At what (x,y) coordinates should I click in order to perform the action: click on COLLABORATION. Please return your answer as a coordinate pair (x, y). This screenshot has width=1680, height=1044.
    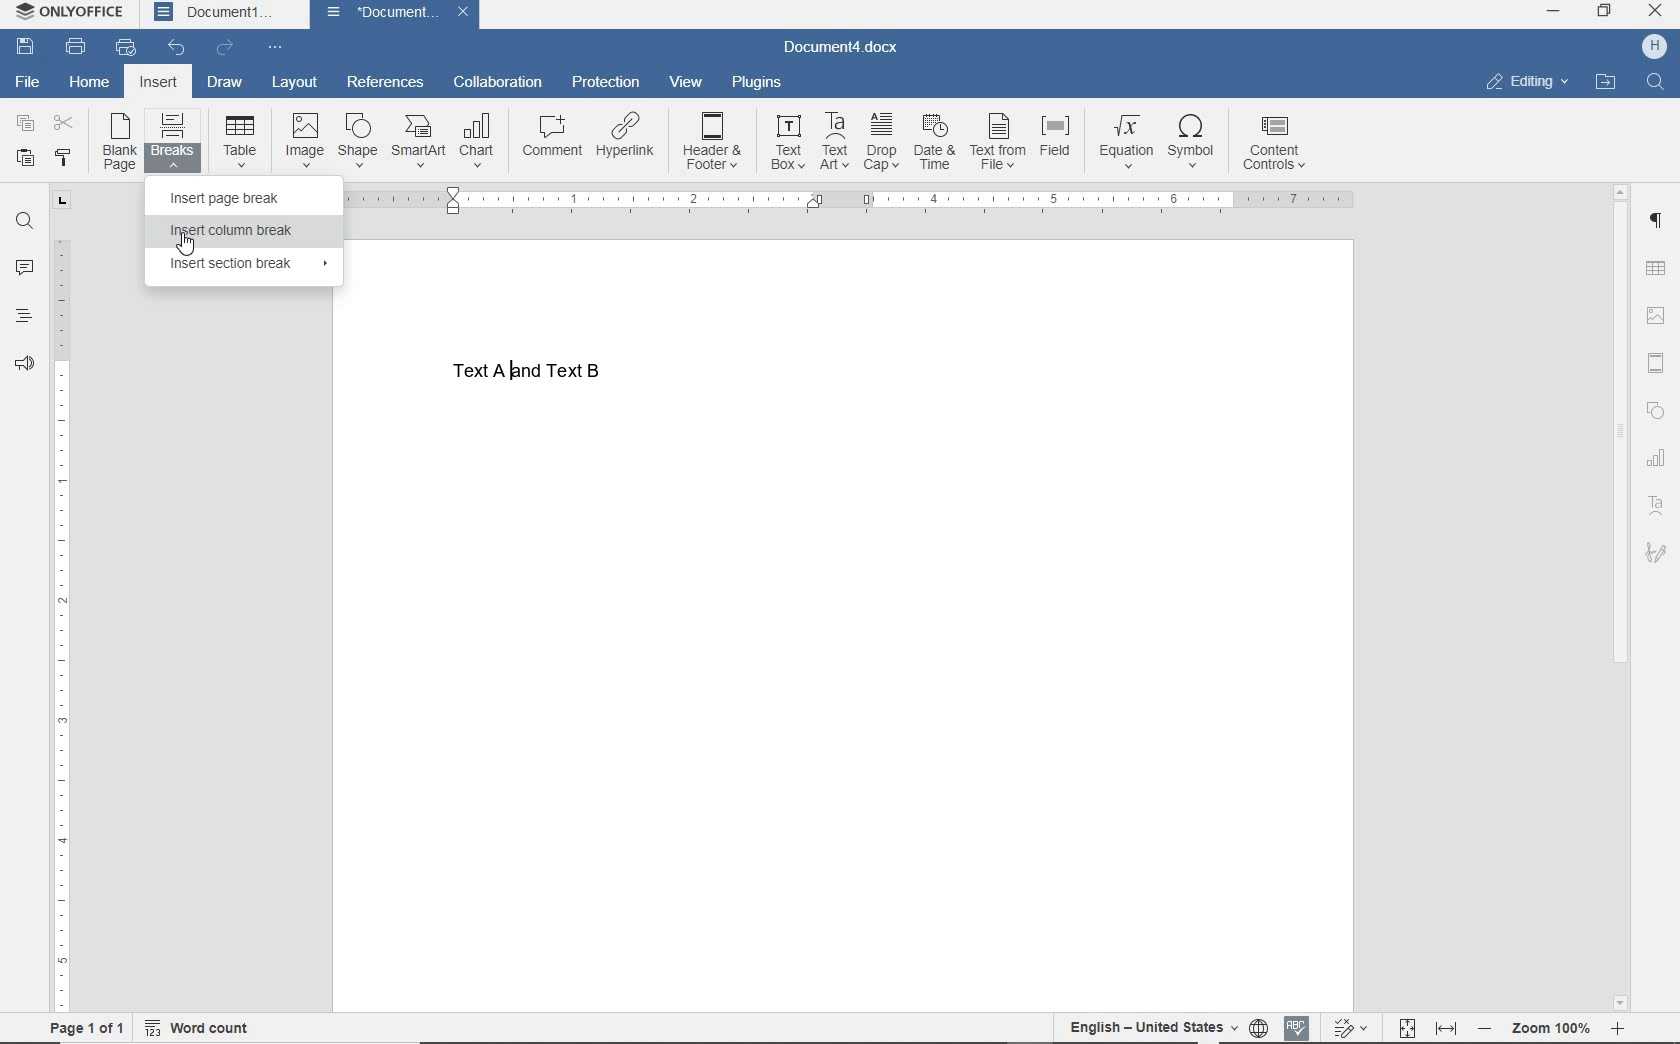
    Looking at the image, I should click on (500, 81).